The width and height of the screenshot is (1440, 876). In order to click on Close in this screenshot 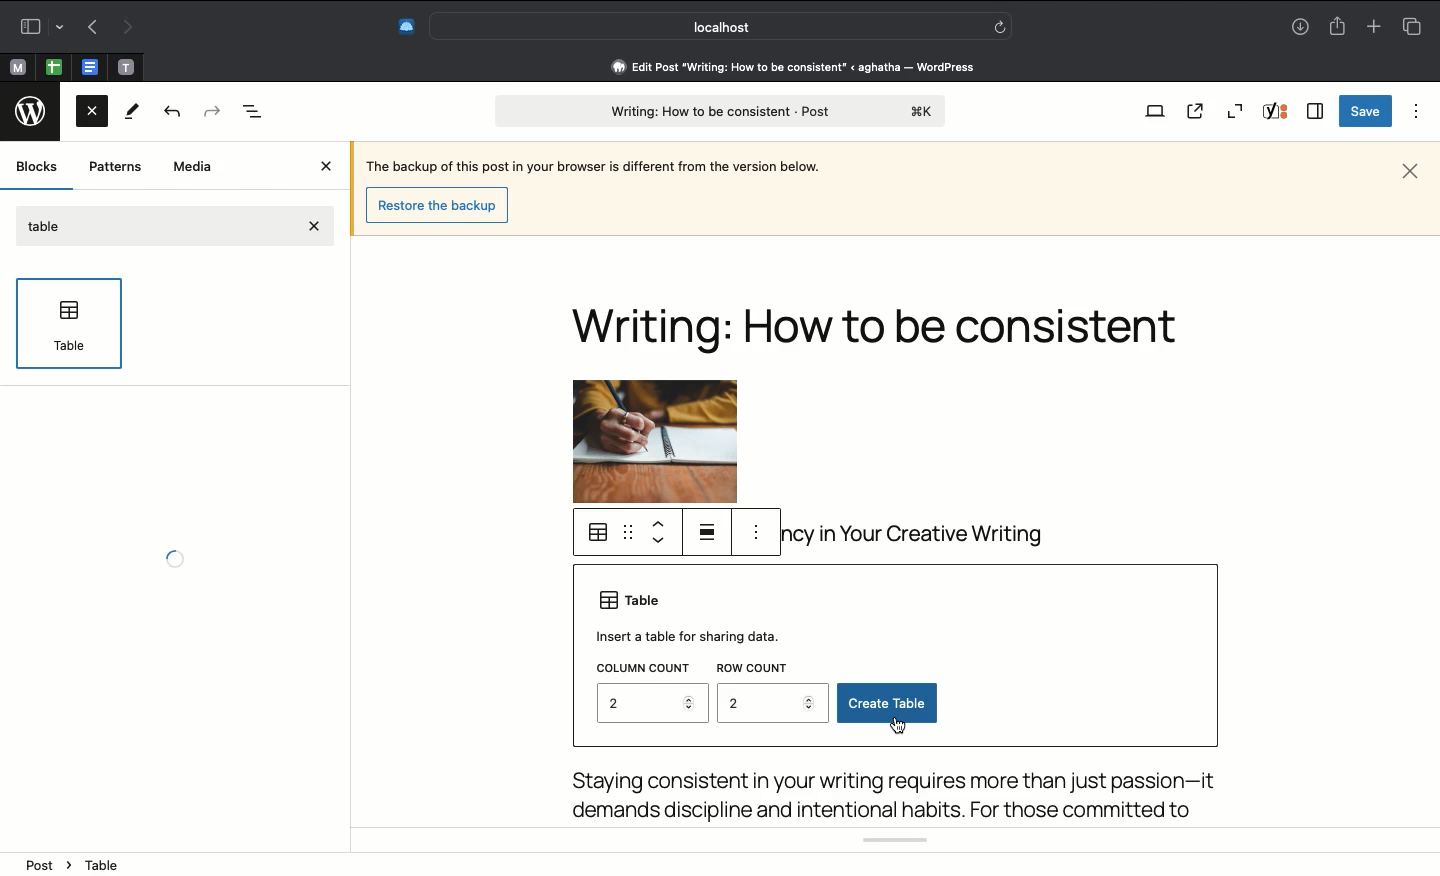, I will do `click(329, 167)`.